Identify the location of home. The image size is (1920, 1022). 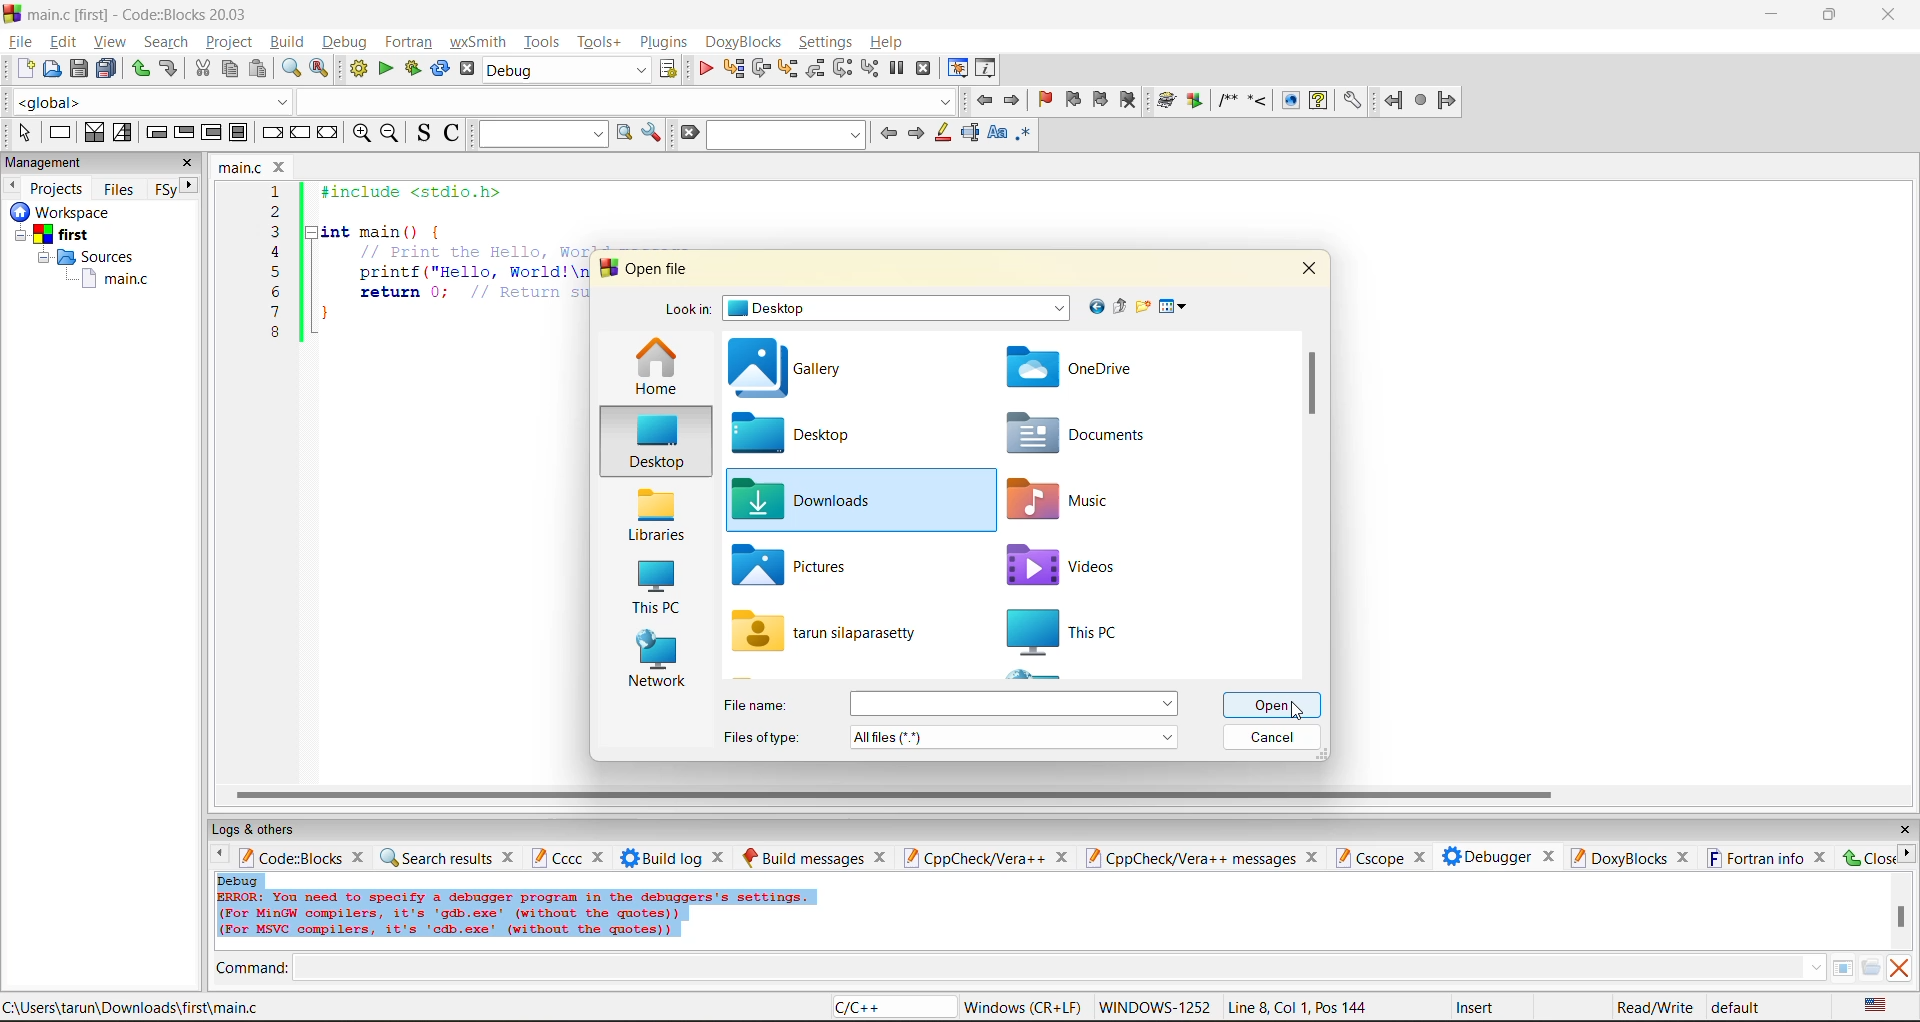
(656, 368).